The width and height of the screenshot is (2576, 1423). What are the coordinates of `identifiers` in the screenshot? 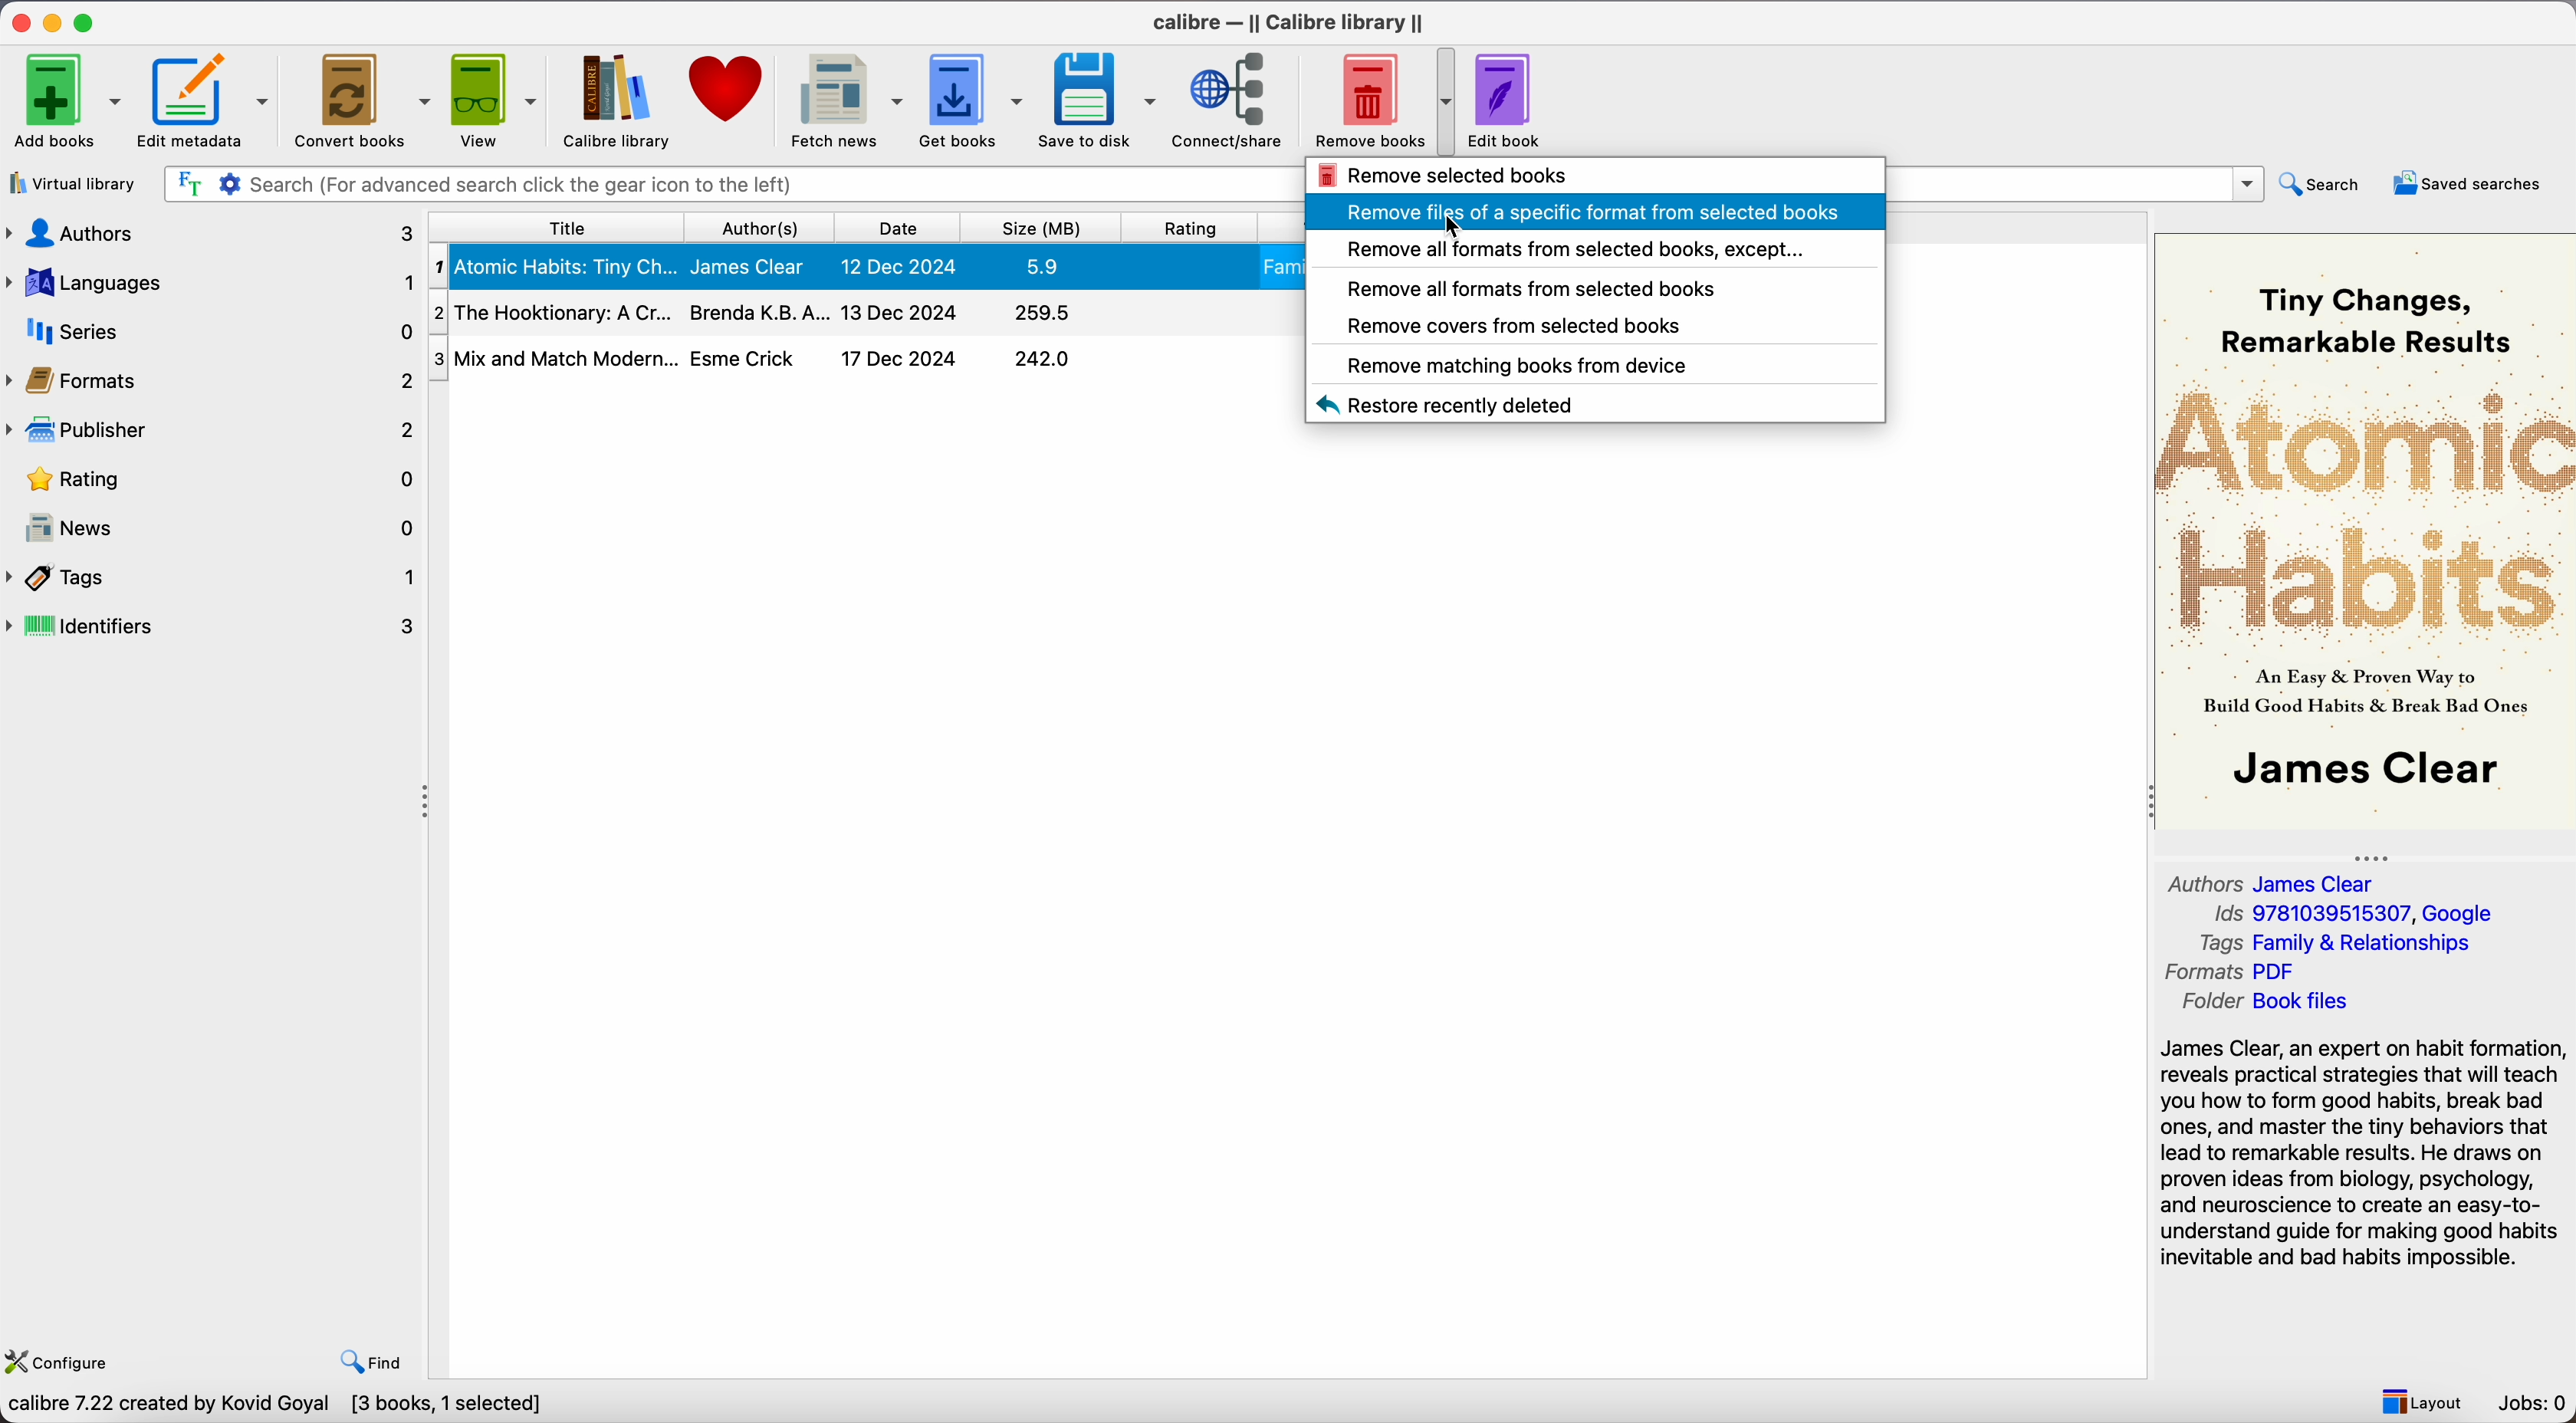 It's located at (213, 626).